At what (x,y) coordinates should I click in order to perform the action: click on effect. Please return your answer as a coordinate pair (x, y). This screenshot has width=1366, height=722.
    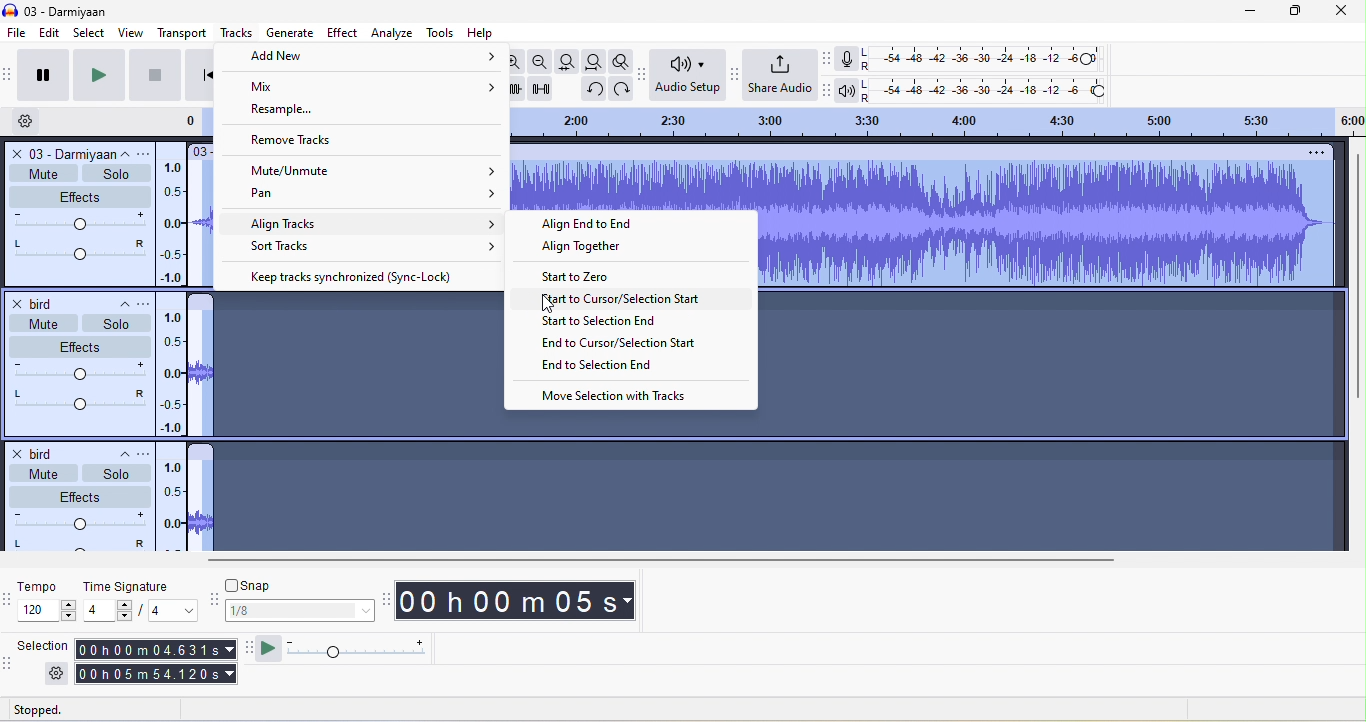
    Looking at the image, I should click on (80, 343).